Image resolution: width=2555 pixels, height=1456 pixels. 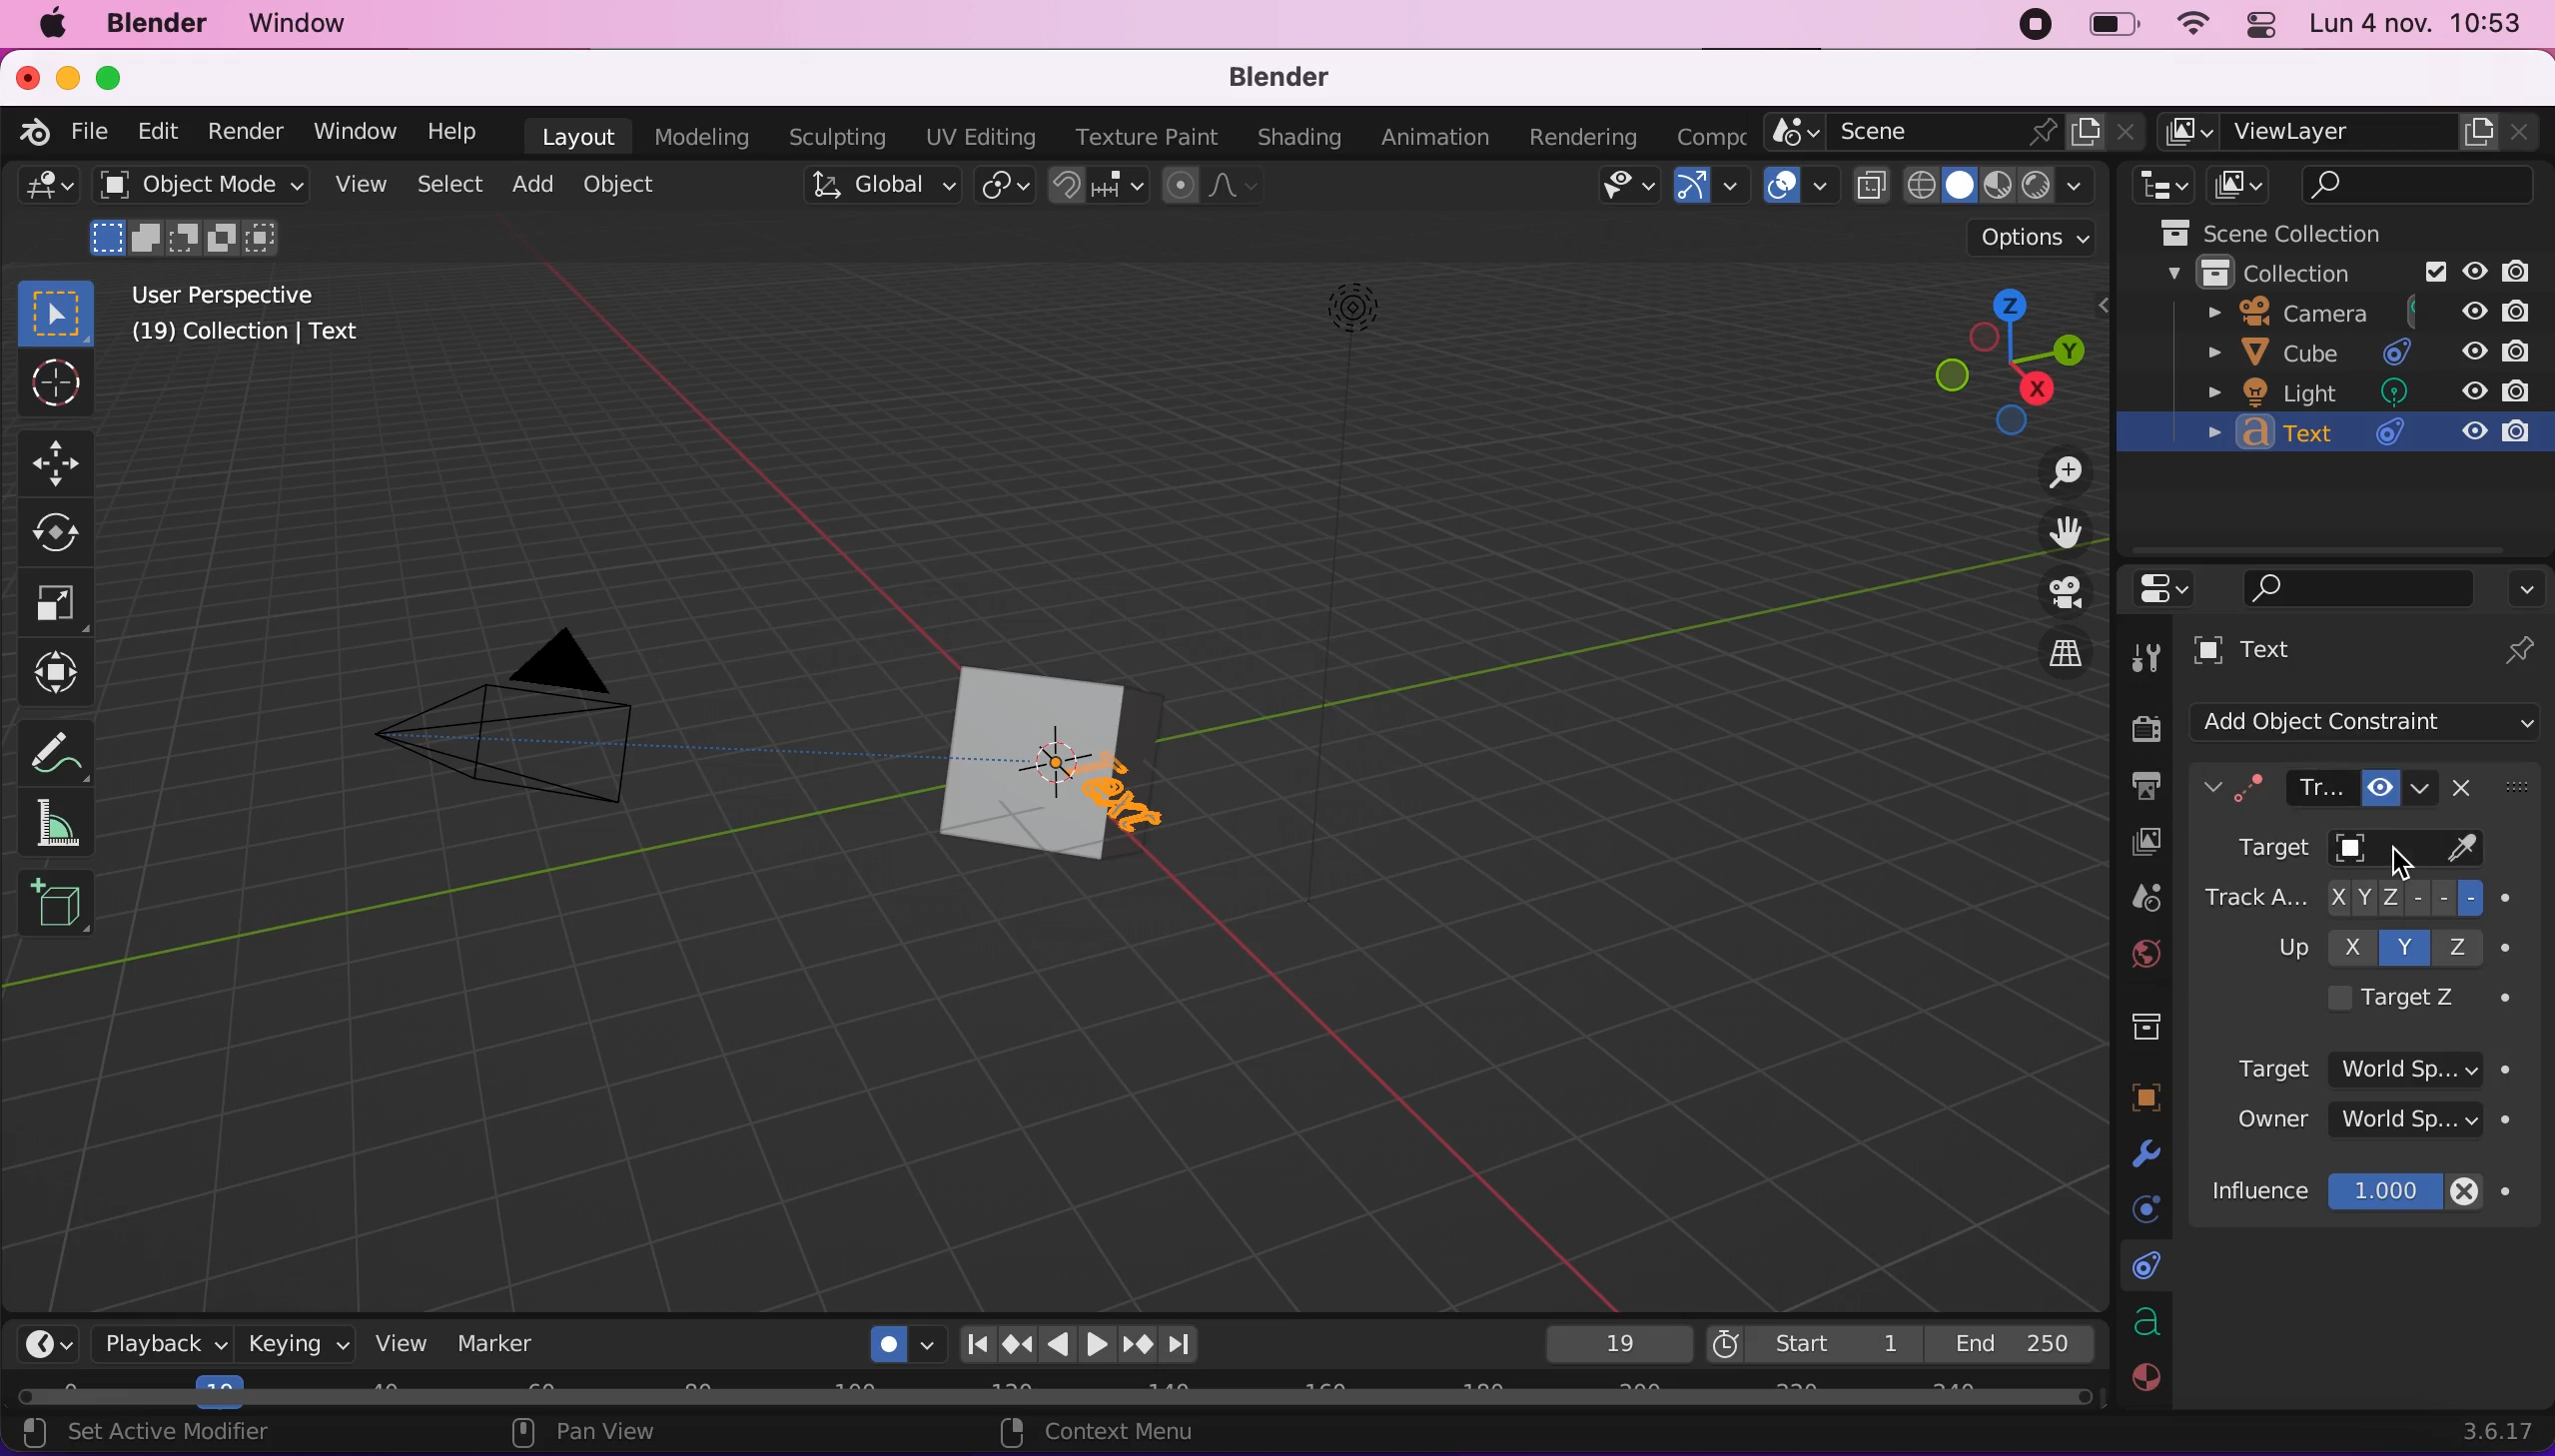 What do you see at coordinates (1281, 77) in the screenshot?
I see `blender` at bounding box center [1281, 77].